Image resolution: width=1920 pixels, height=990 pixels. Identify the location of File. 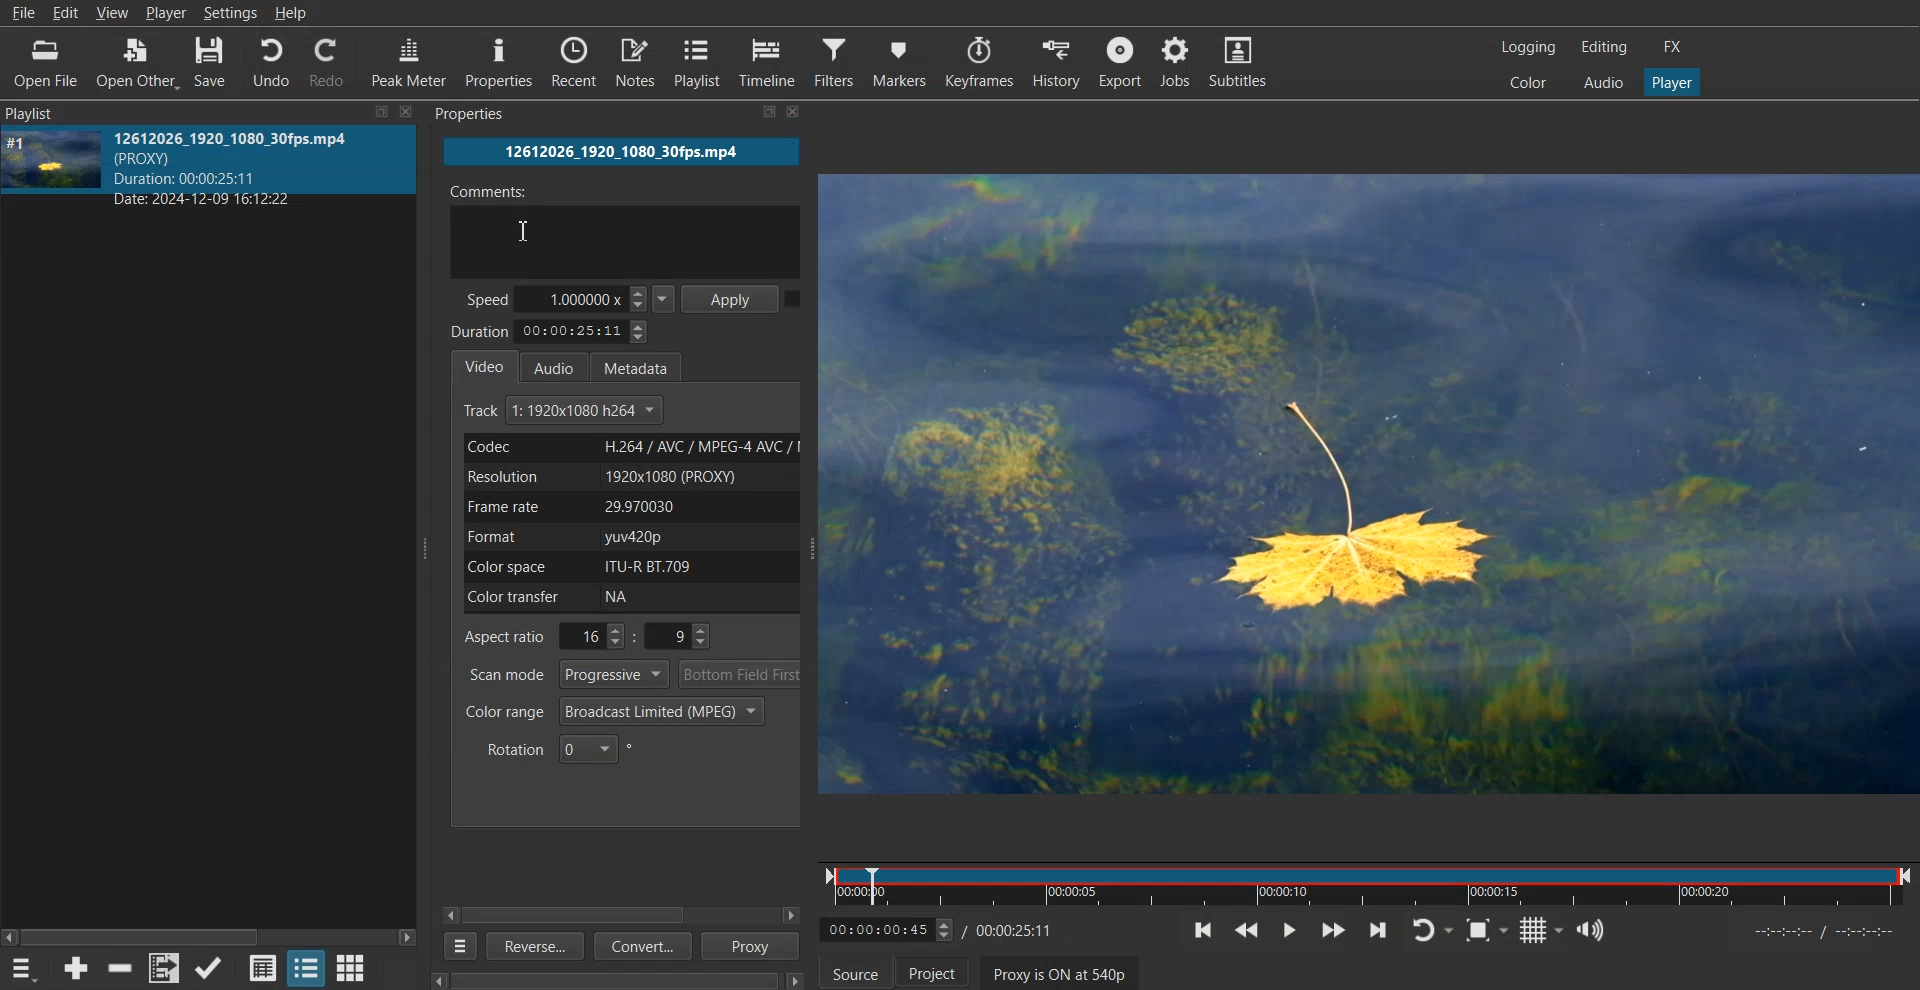
(23, 13).